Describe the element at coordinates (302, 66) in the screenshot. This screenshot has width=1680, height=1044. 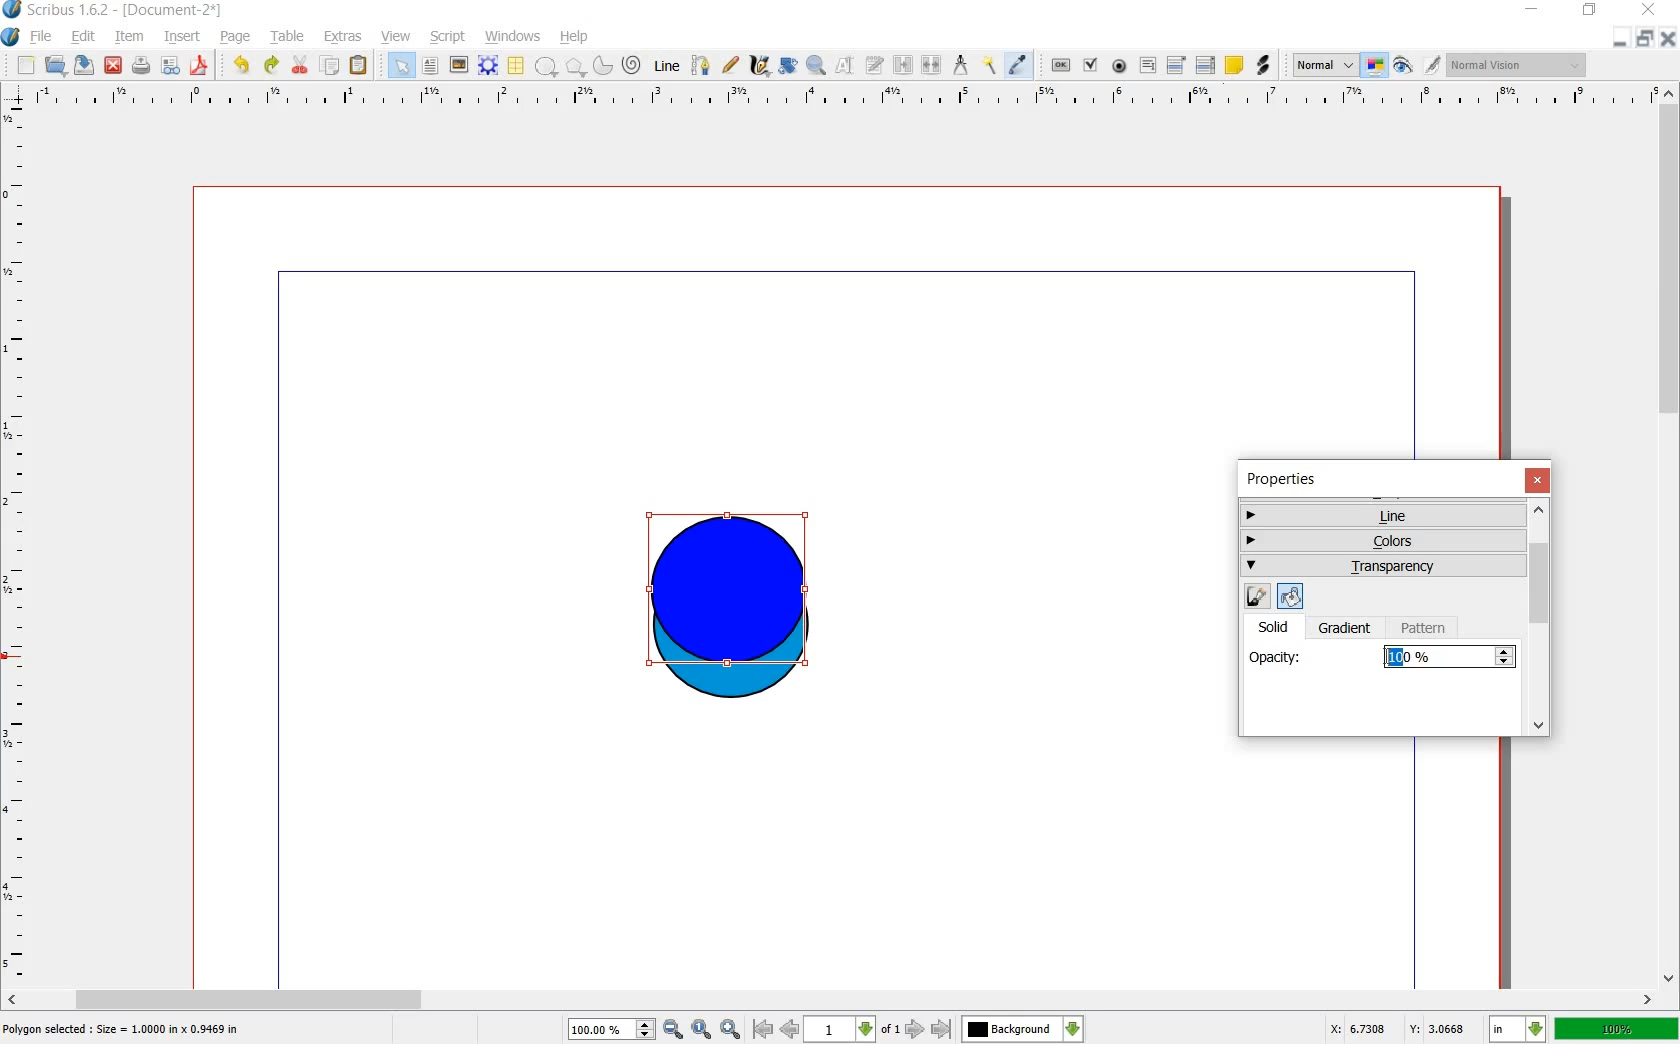
I see `cut` at that location.